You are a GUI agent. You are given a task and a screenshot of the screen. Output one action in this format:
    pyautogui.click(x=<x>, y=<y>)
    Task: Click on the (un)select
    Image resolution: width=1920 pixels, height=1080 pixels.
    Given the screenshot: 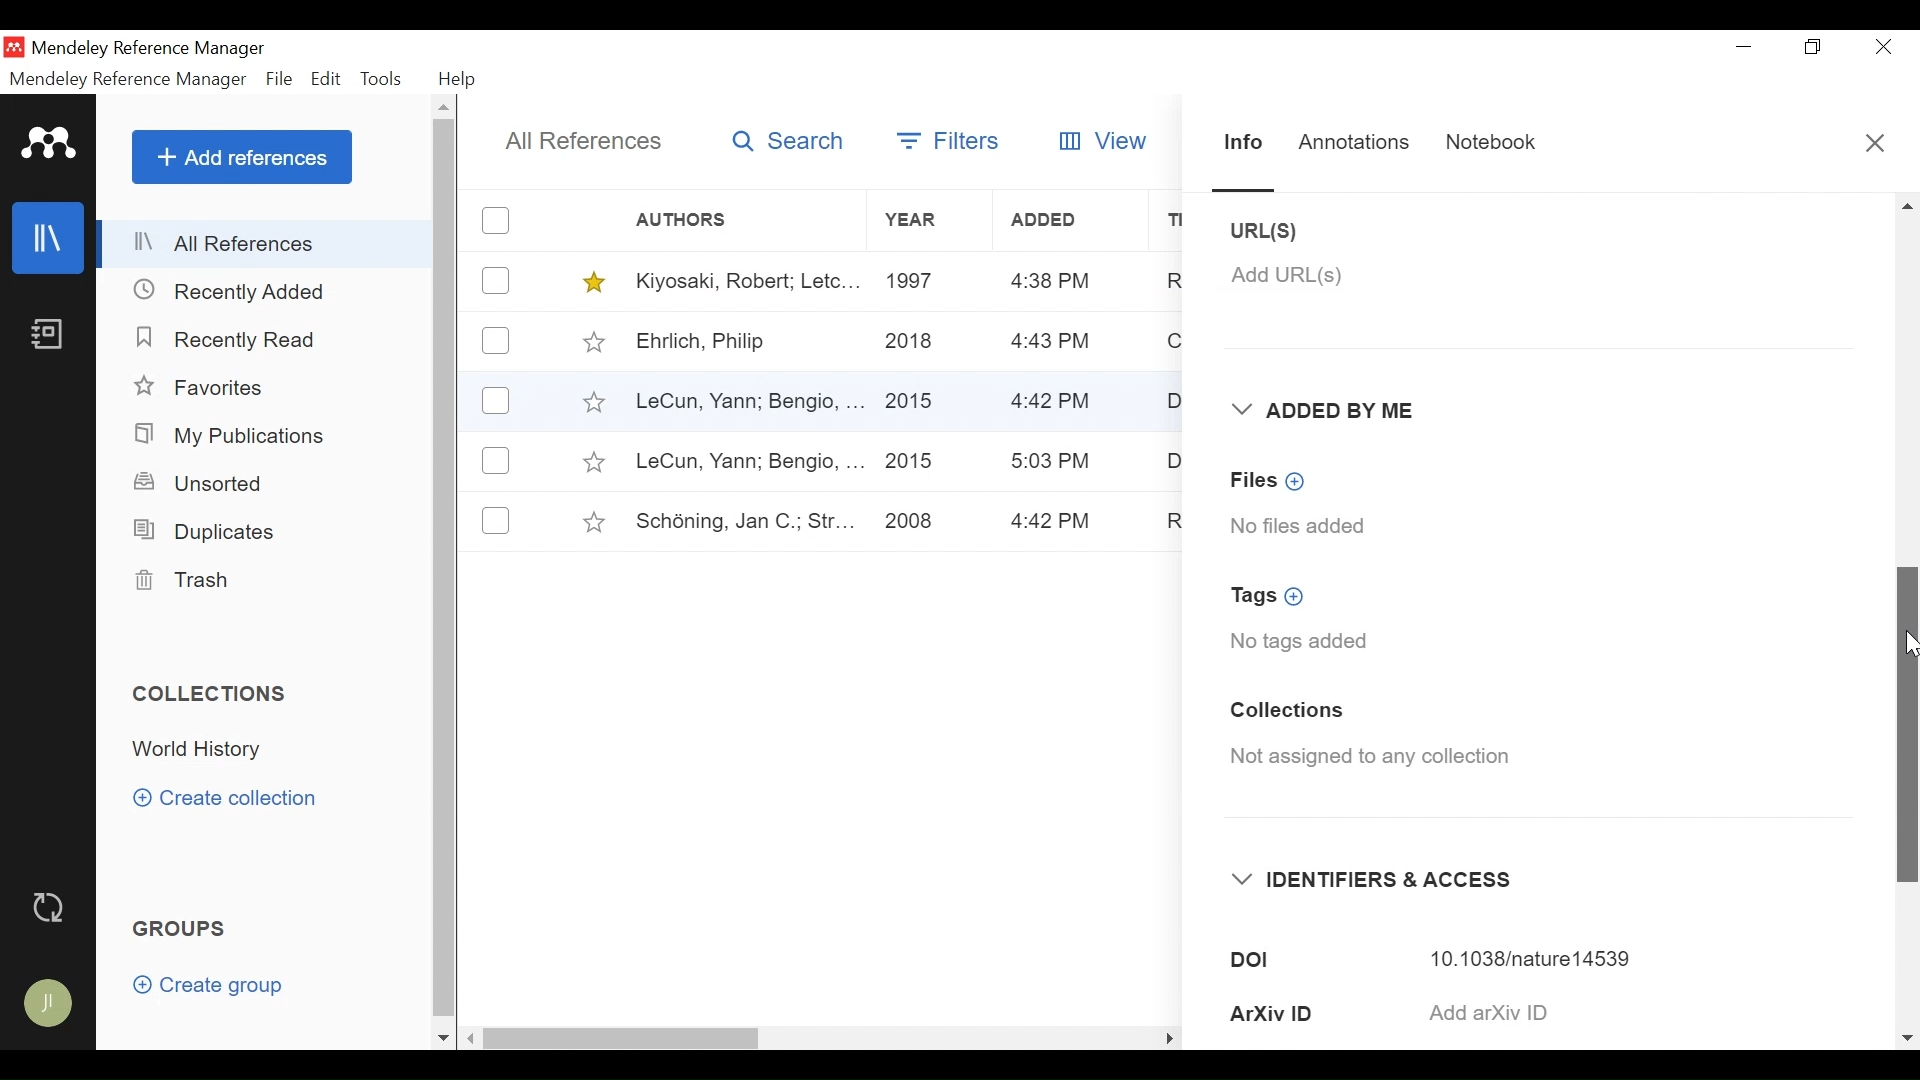 What is the action you would take?
    pyautogui.click(x=496, y=220)
    